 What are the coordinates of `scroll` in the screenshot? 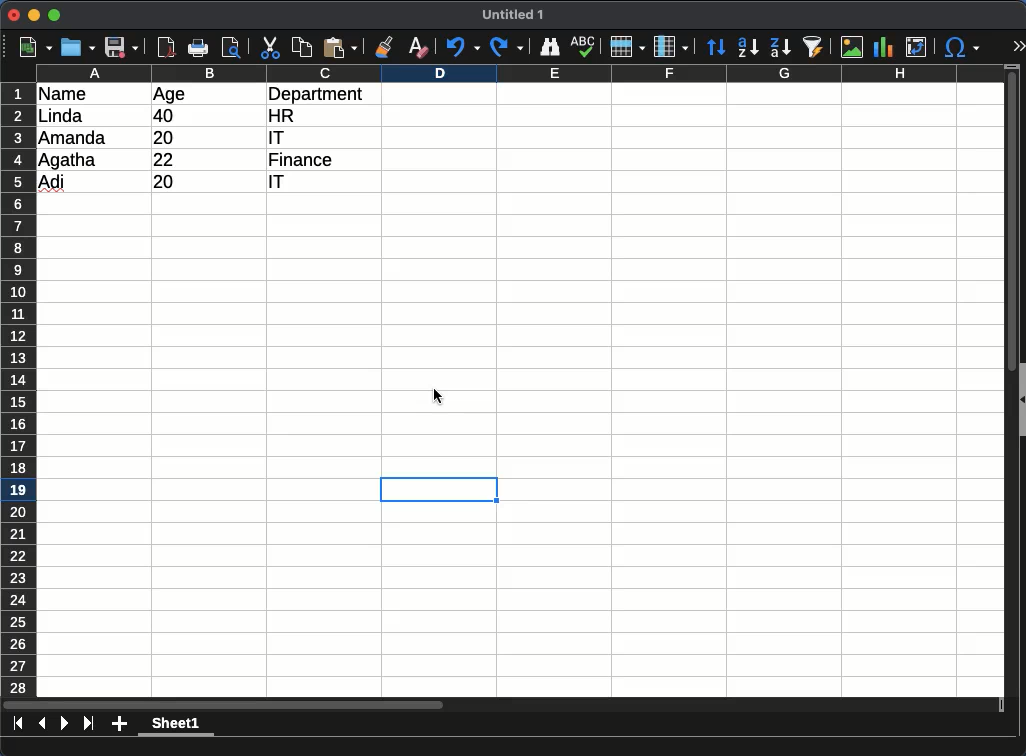 It's located at (1004, 386).